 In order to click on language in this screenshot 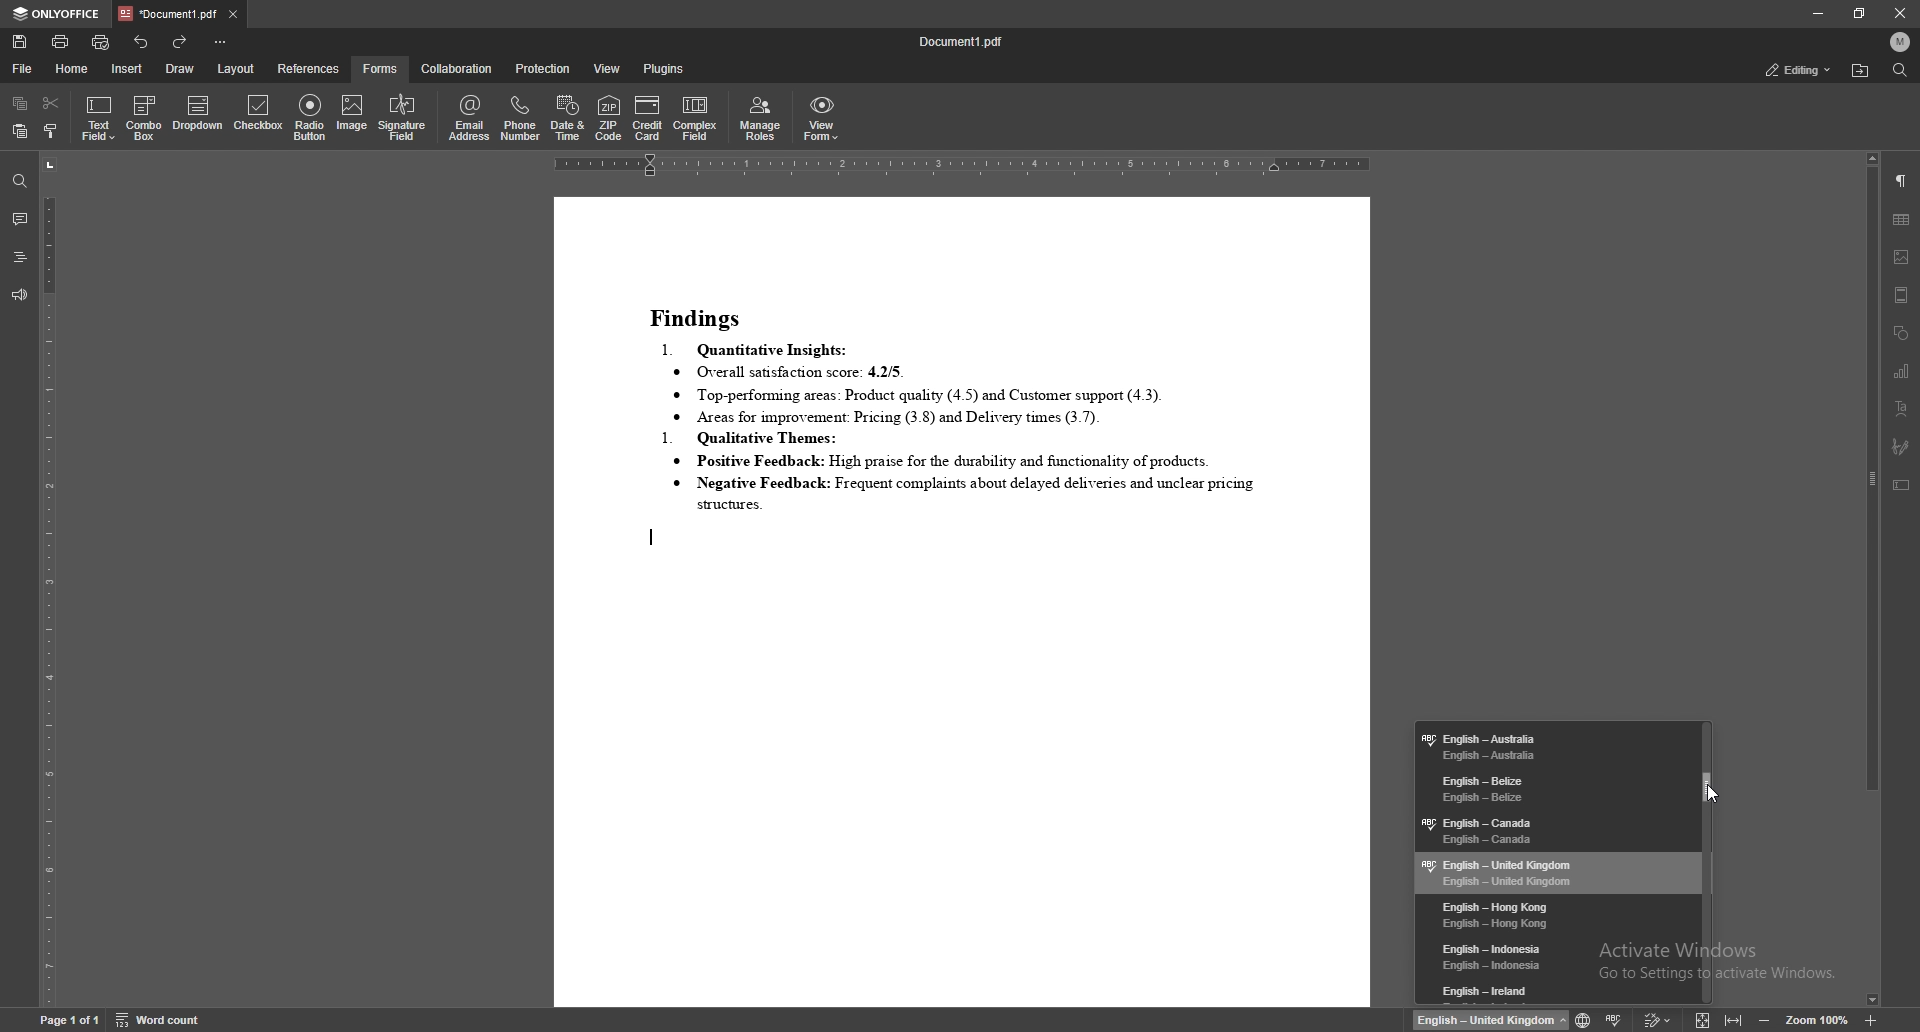, I will do `click(1556, 914)`.